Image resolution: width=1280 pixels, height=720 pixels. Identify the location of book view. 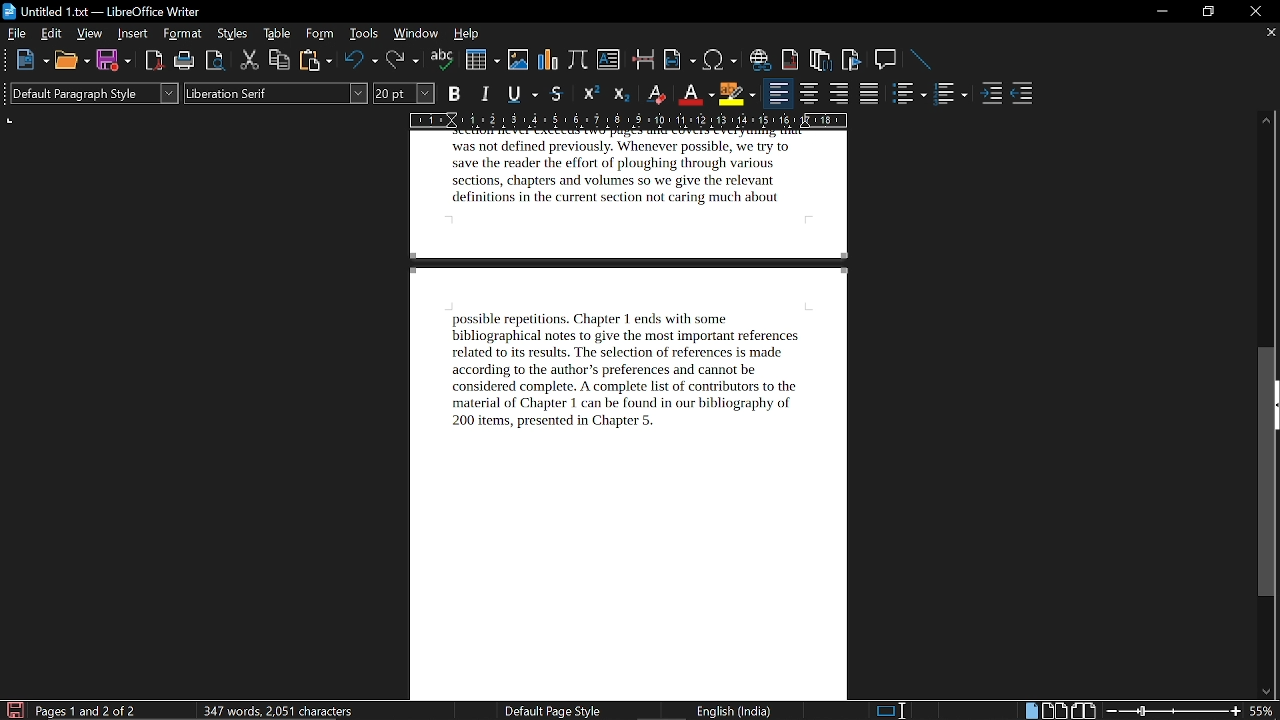
(1083, 709).